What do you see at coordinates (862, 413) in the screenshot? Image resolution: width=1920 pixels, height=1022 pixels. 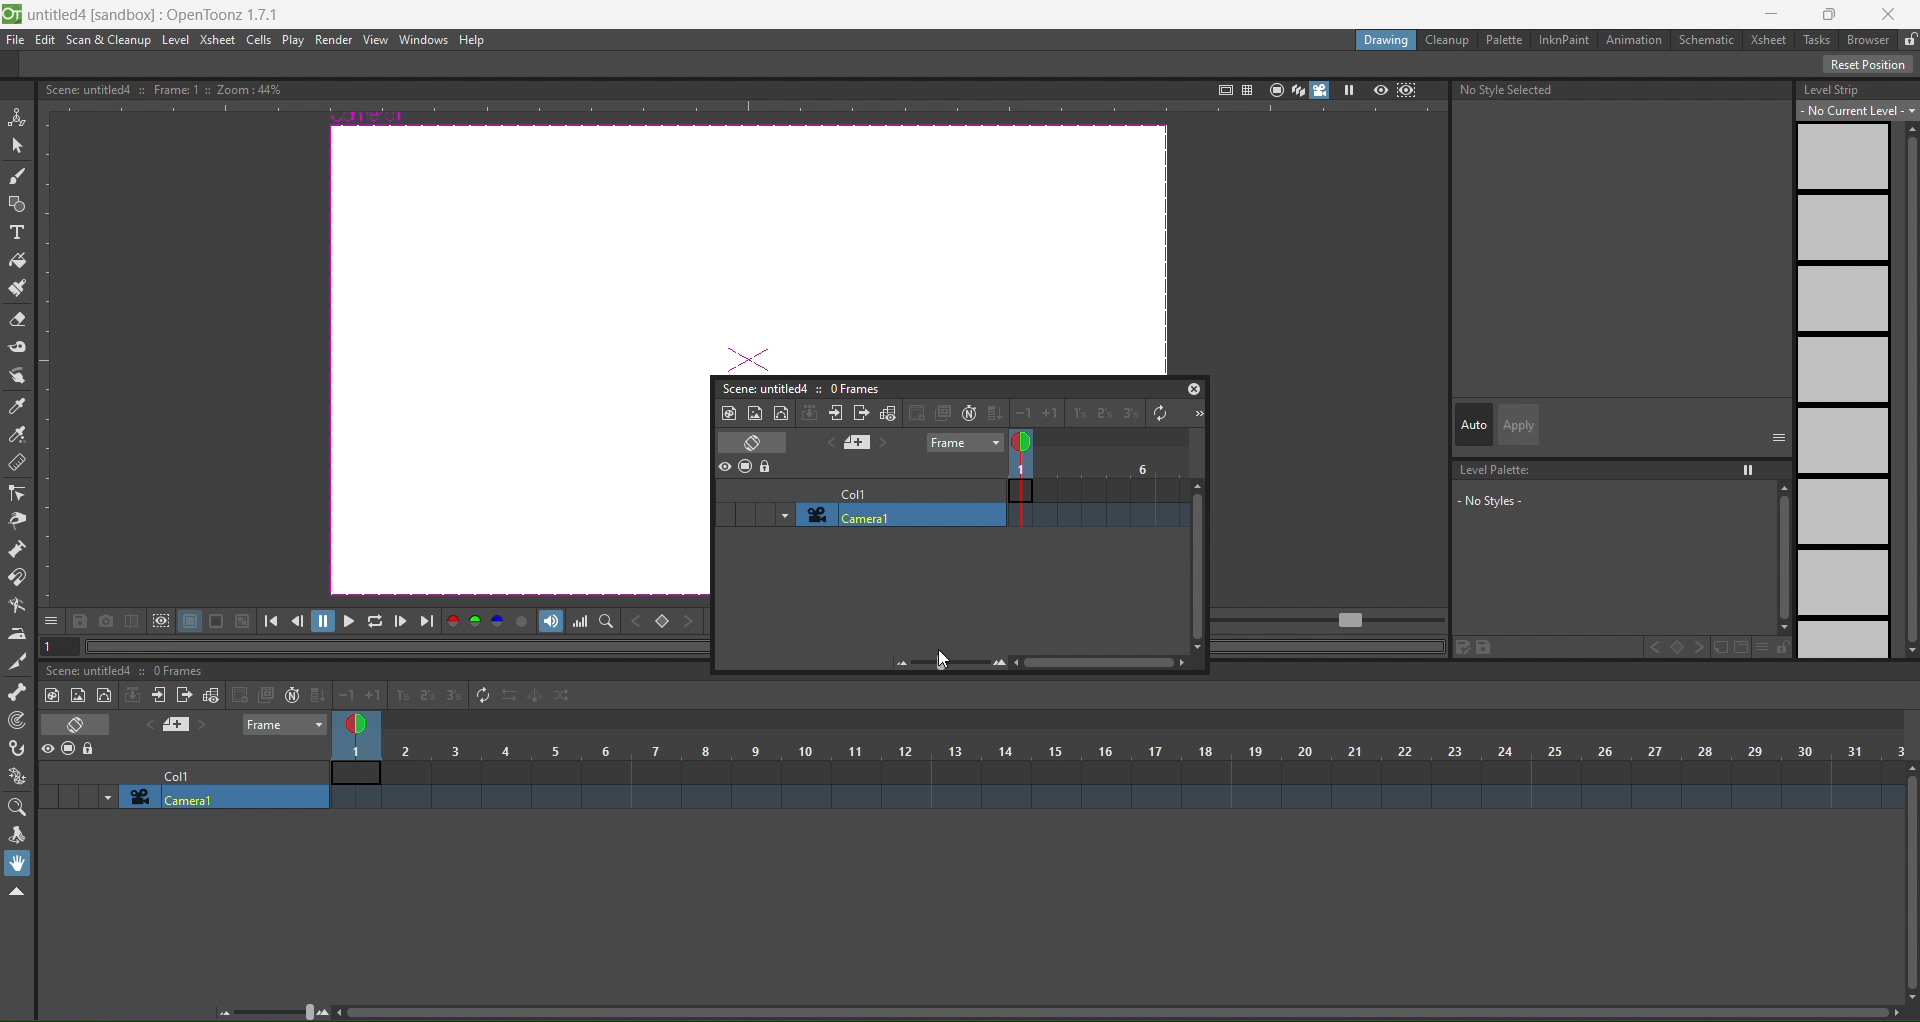 I see `close subsheet` at bounding box center [862, 413].